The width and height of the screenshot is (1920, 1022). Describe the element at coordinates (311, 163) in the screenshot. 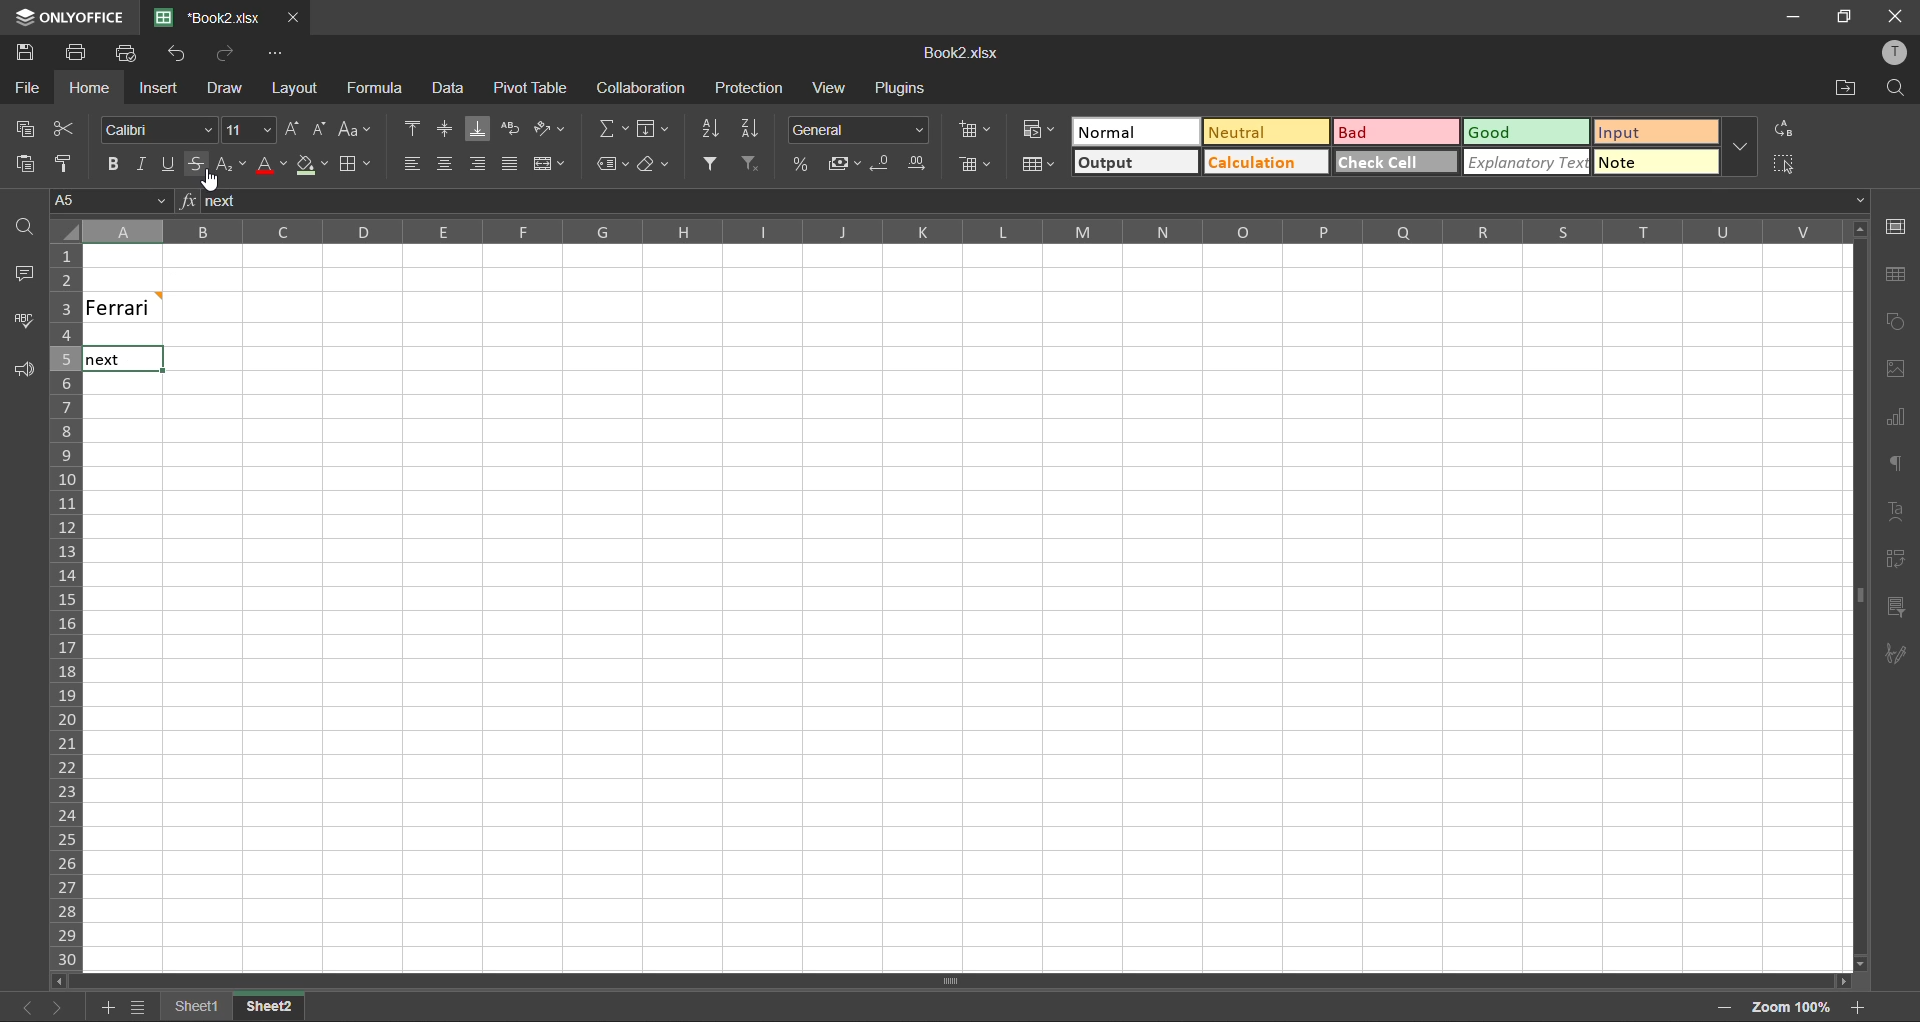

I see `fill color` at that location.